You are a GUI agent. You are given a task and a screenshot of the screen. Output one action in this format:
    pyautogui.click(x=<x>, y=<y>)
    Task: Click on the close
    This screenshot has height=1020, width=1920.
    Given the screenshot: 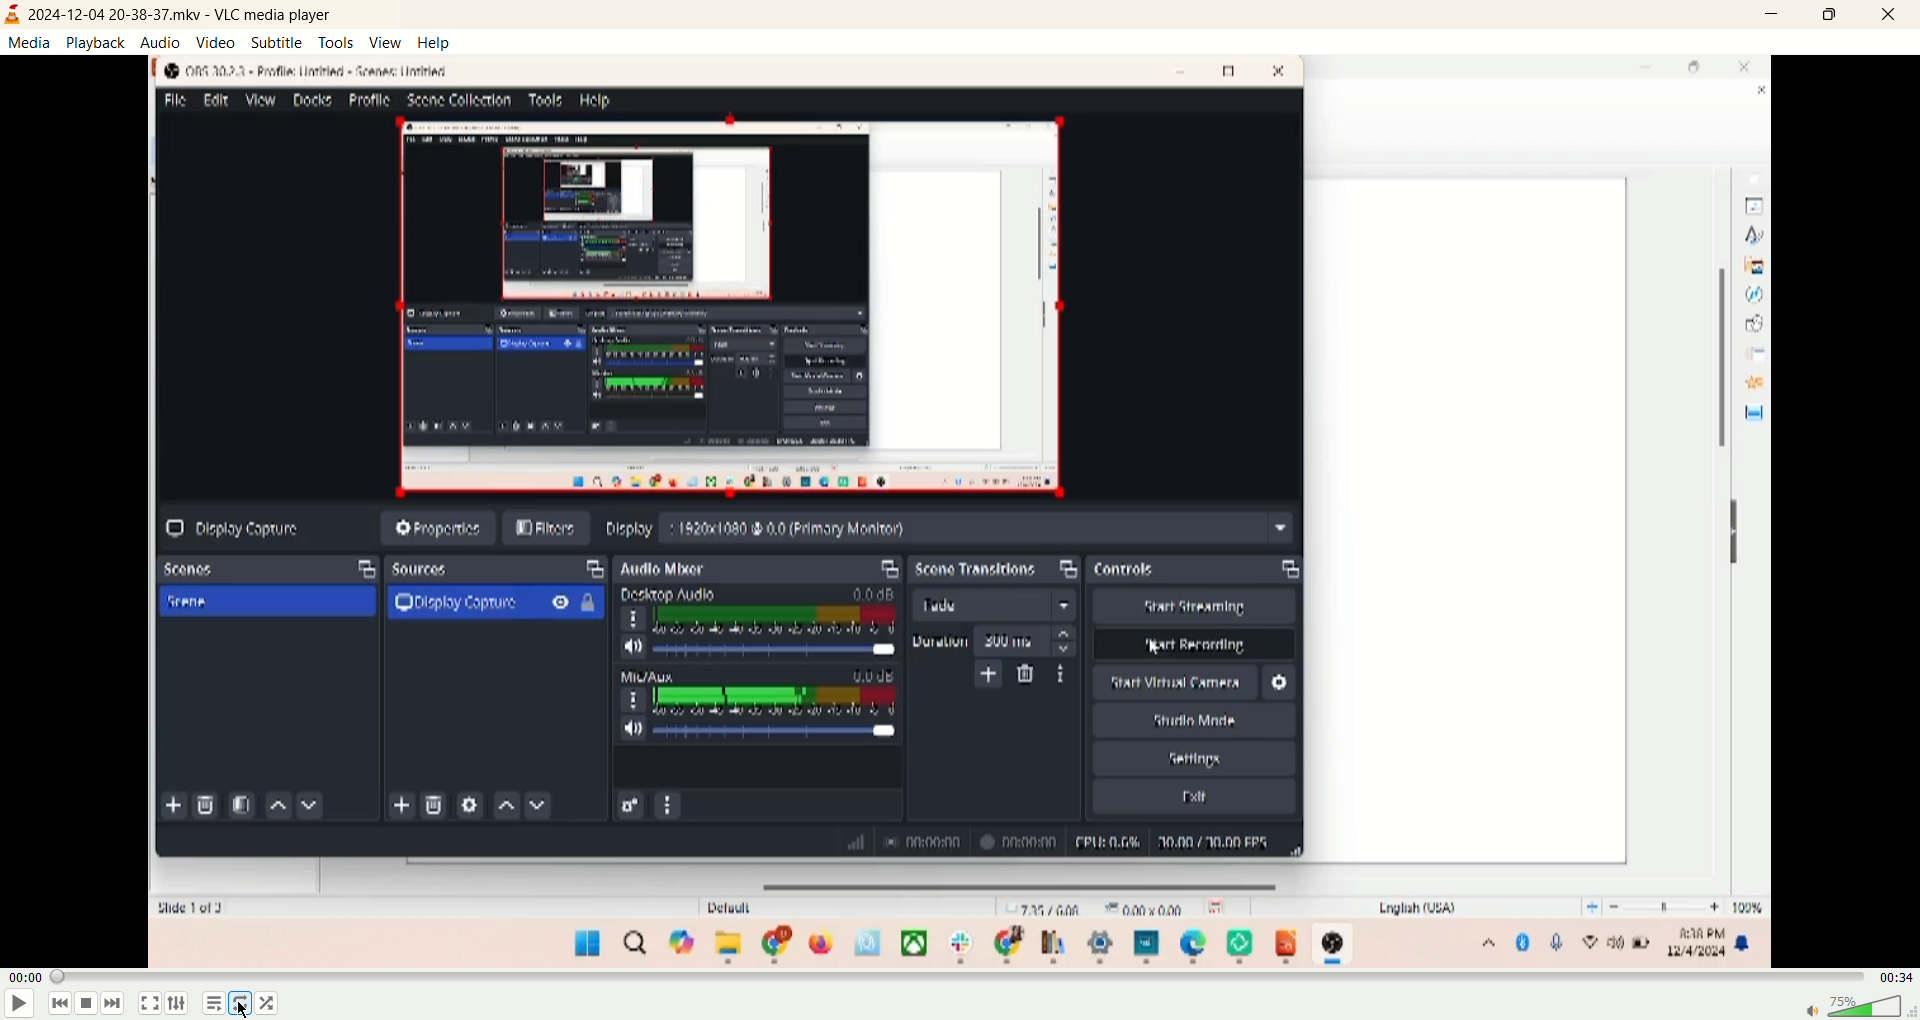 What is the action you would take?
    pyautogui.click(x=1897, y=14)
    